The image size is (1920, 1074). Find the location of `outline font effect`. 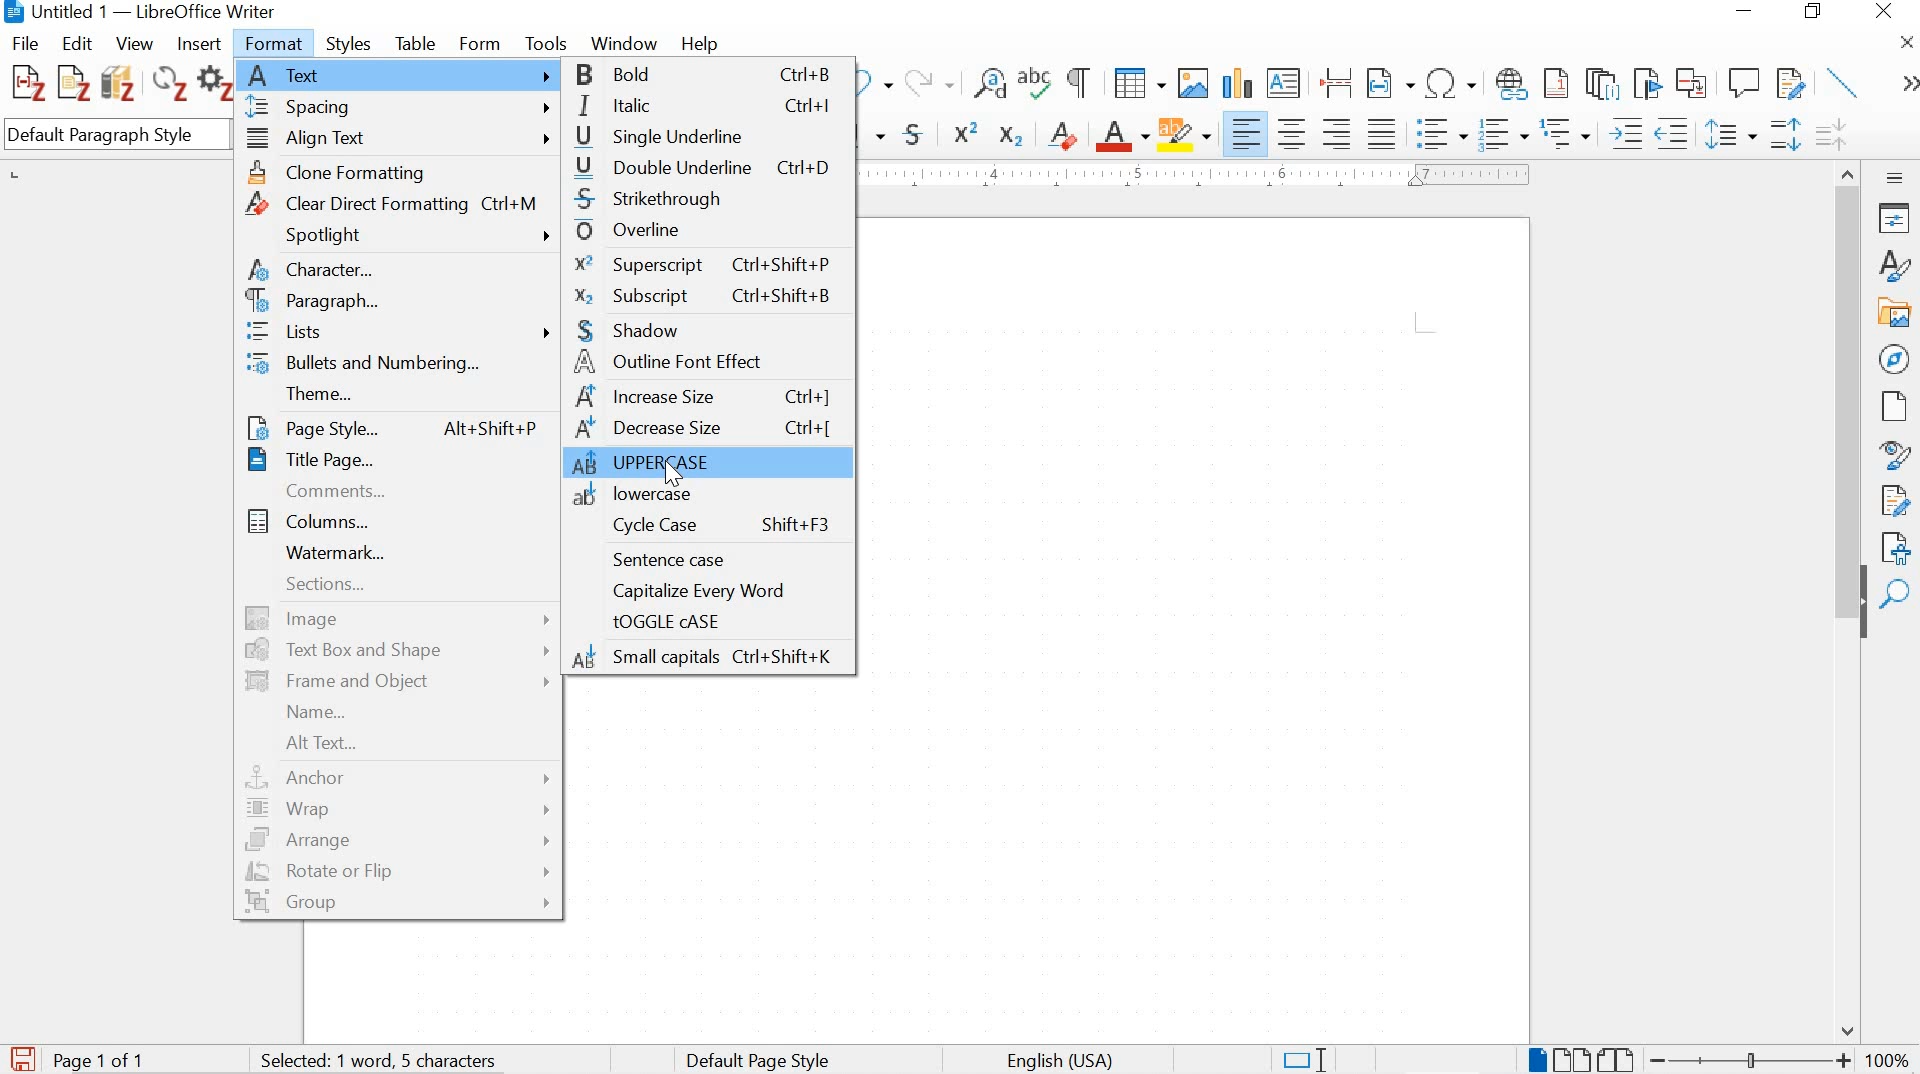

outline font effect is located at coordinates (705, 363).